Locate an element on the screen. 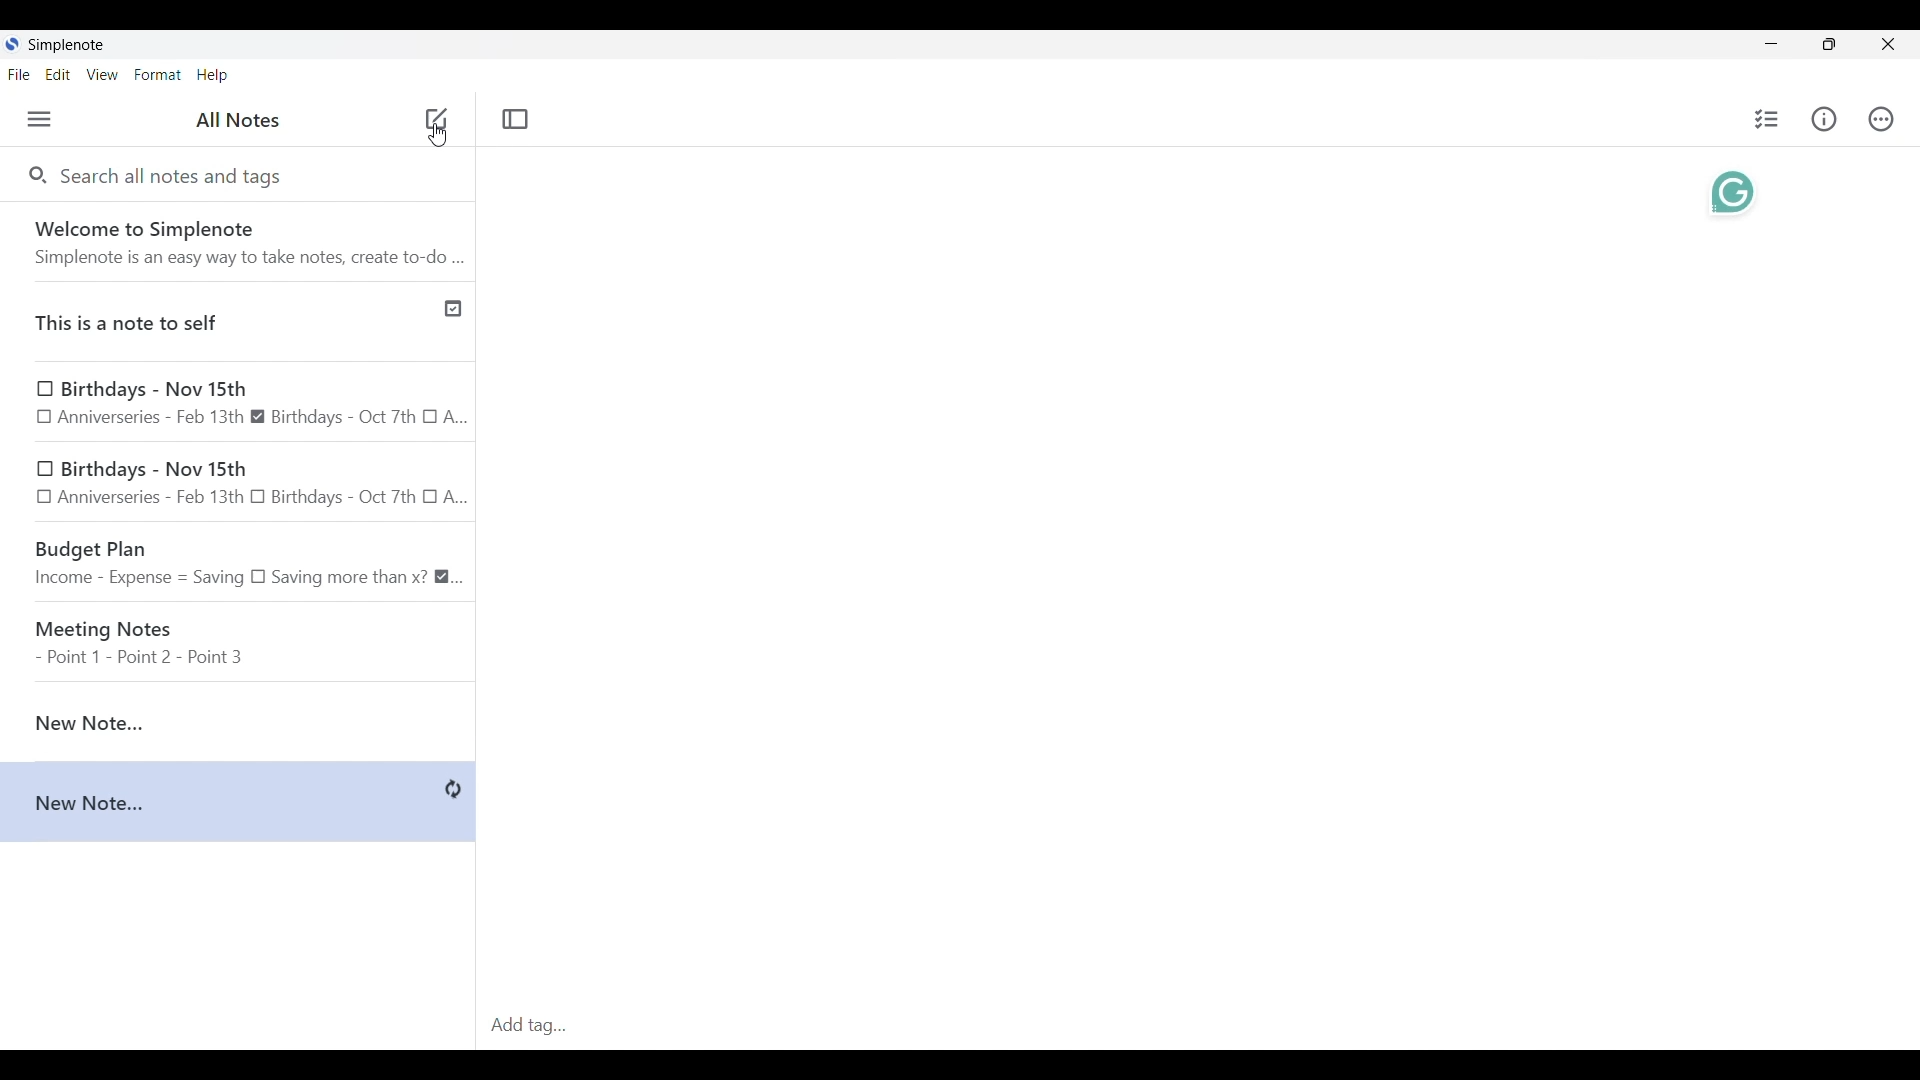  Indicates saving is located at coordinates (454, 790).